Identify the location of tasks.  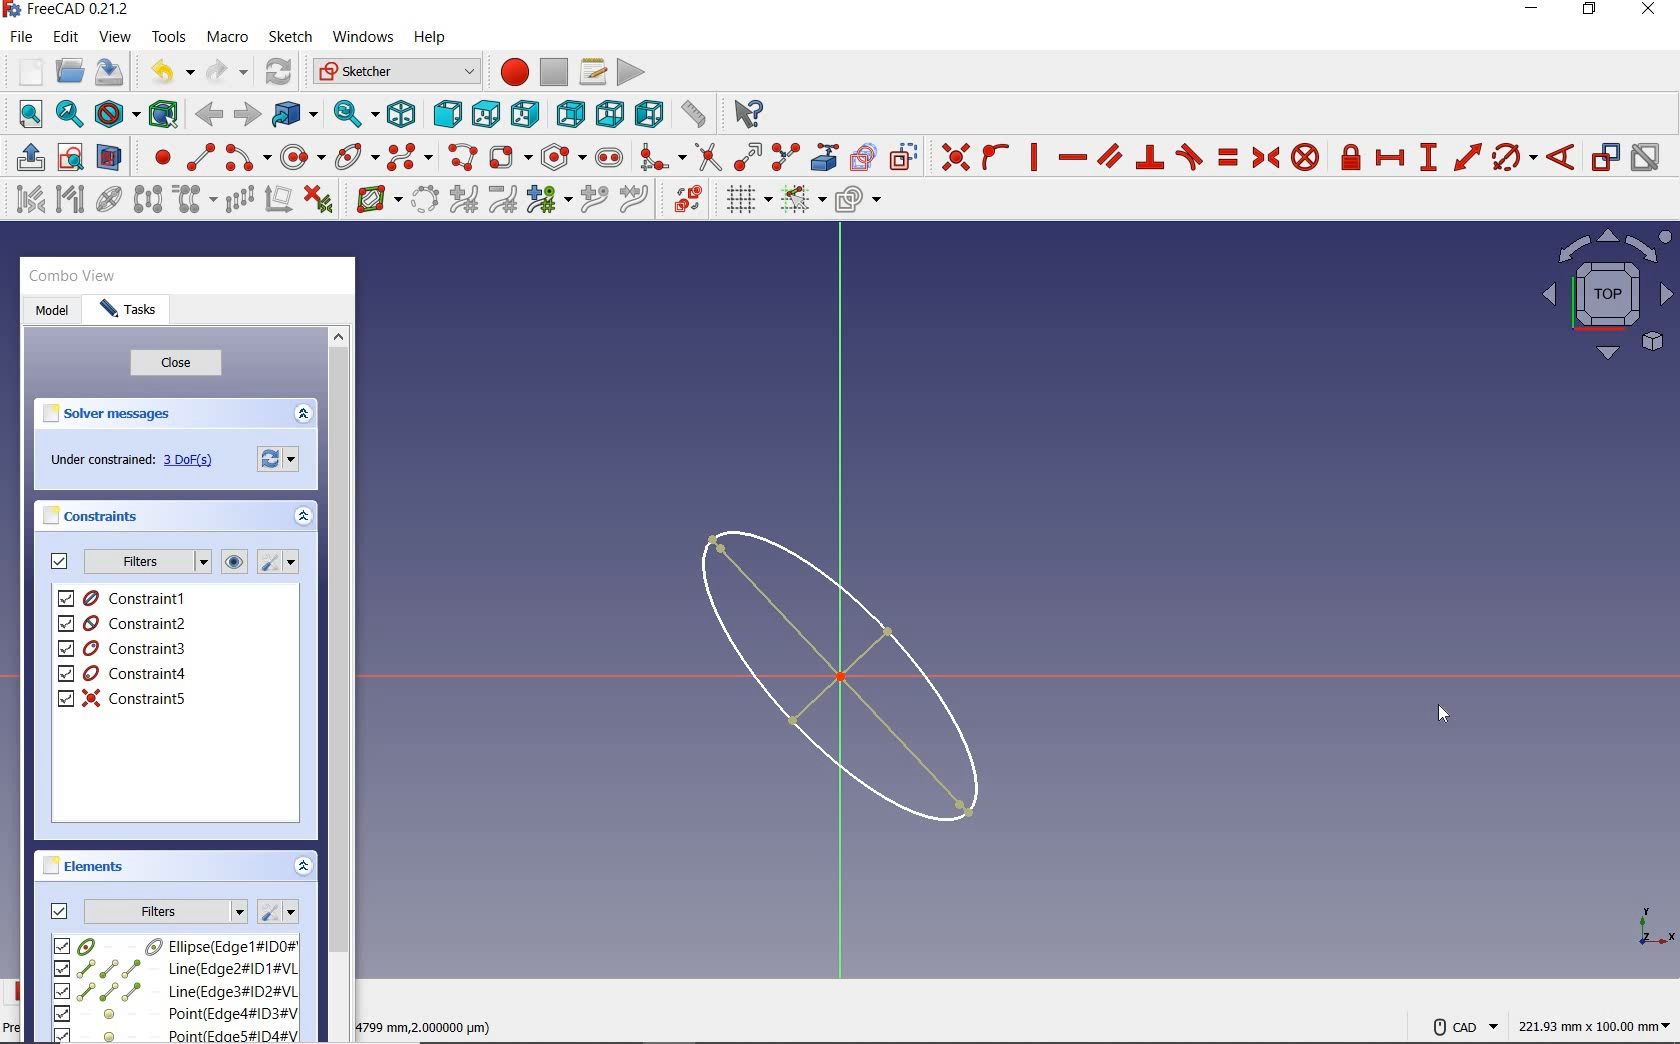
(129, 311).